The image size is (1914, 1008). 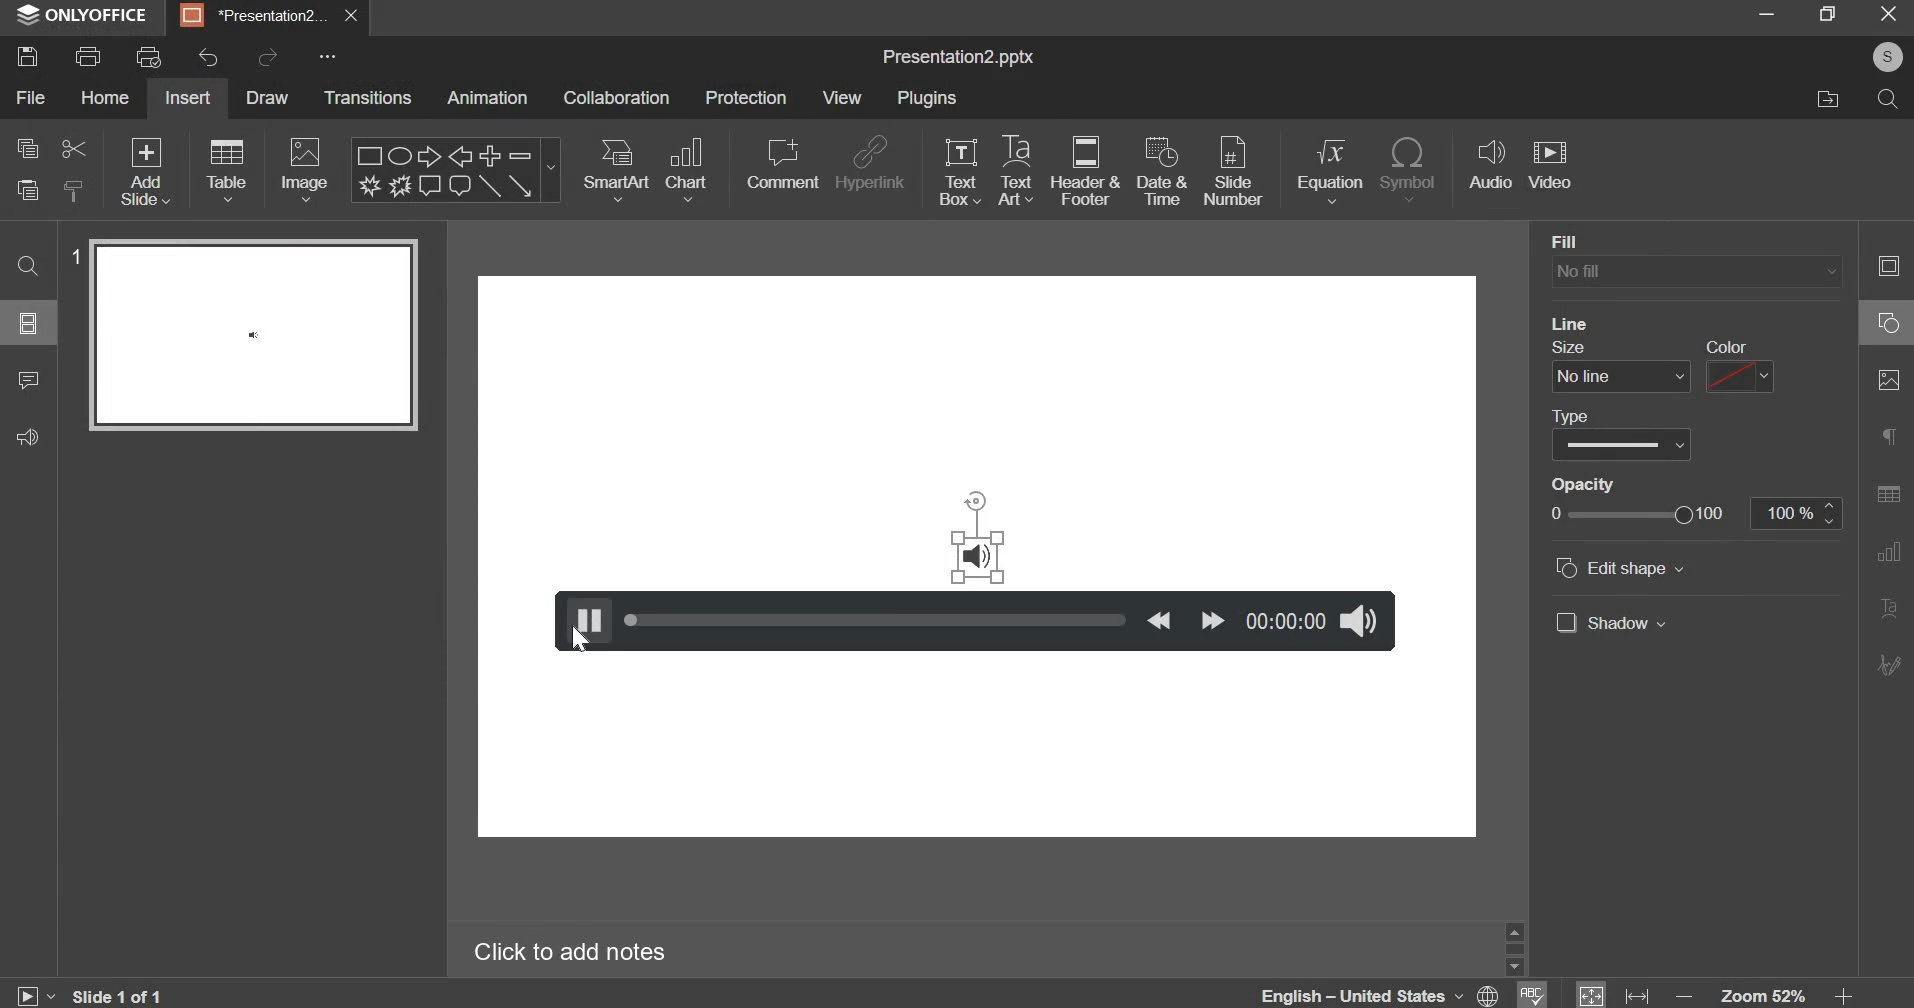 What do you see at coordinates (487, 99) in the screenshot?
I see `animation` at bounding box center [487, 99].